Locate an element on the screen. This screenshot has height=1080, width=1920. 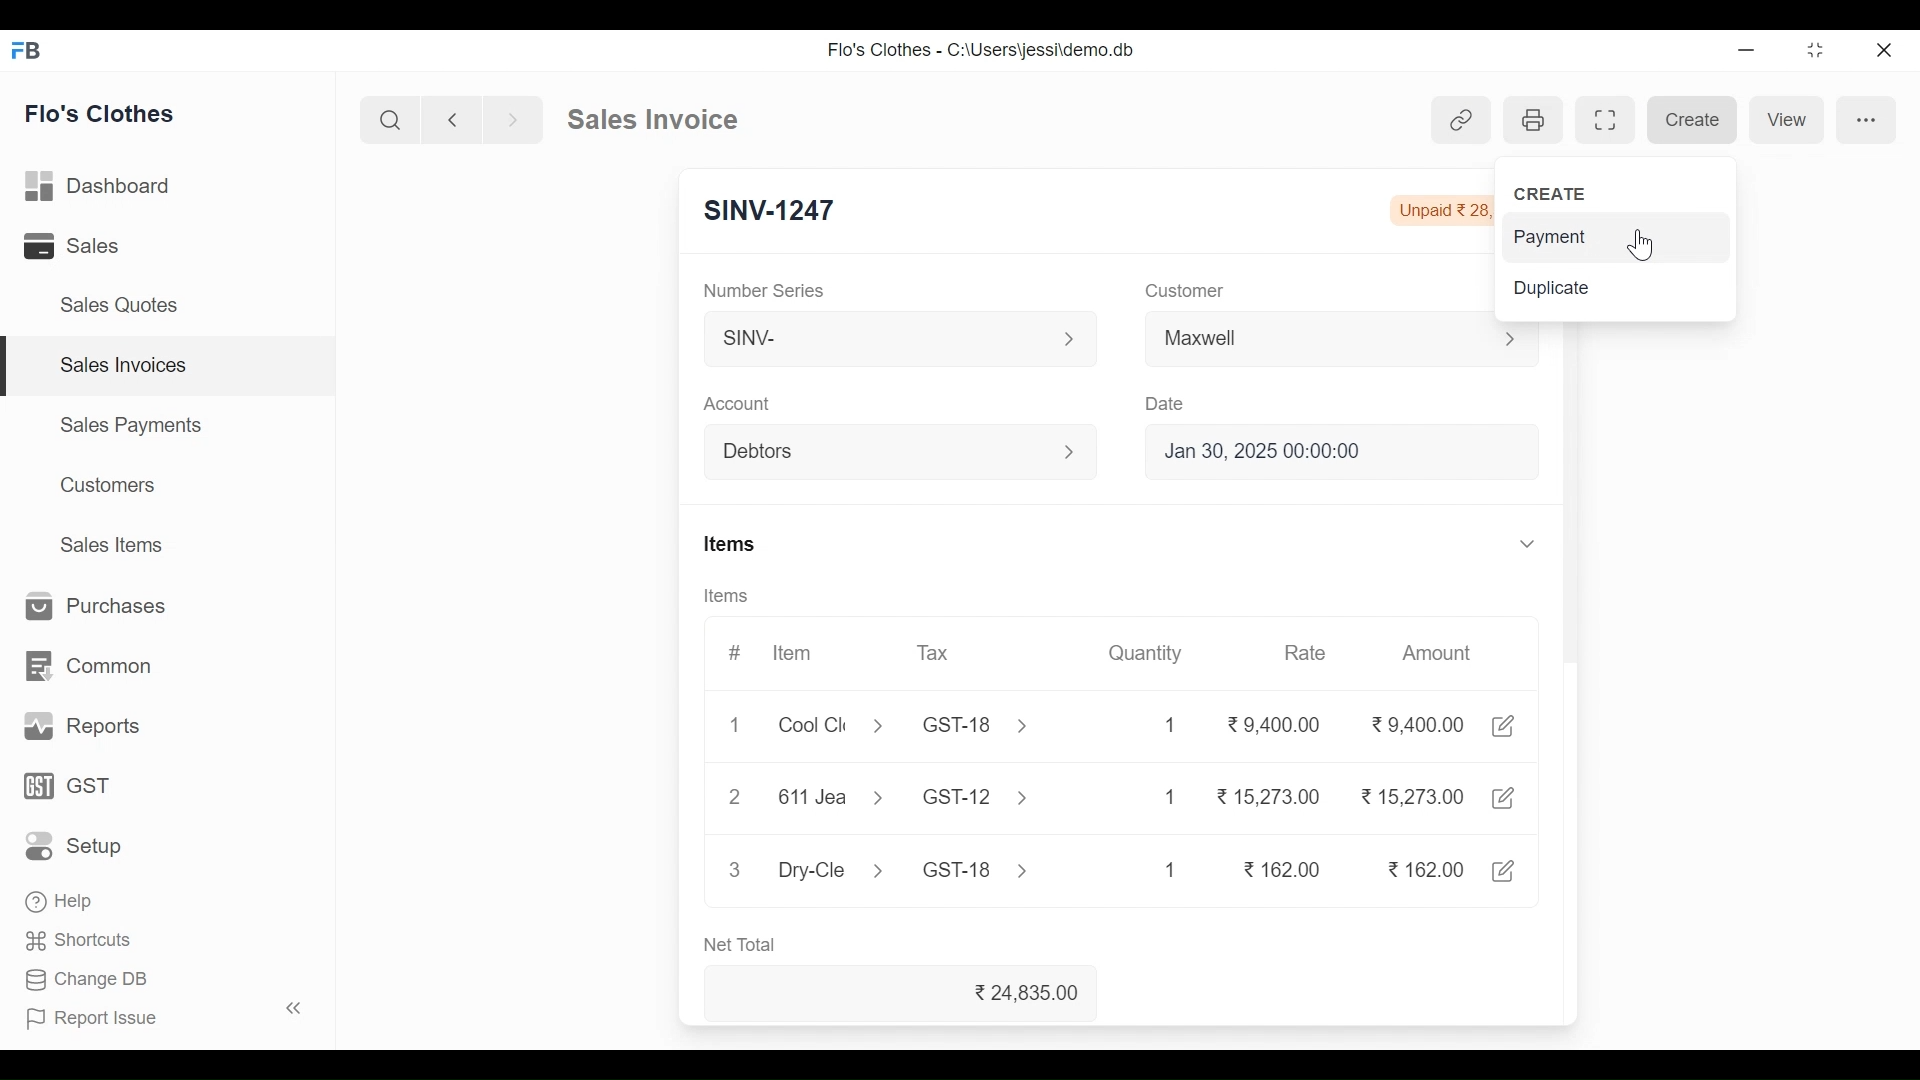
Edit is located at coordinates (1507, 870).